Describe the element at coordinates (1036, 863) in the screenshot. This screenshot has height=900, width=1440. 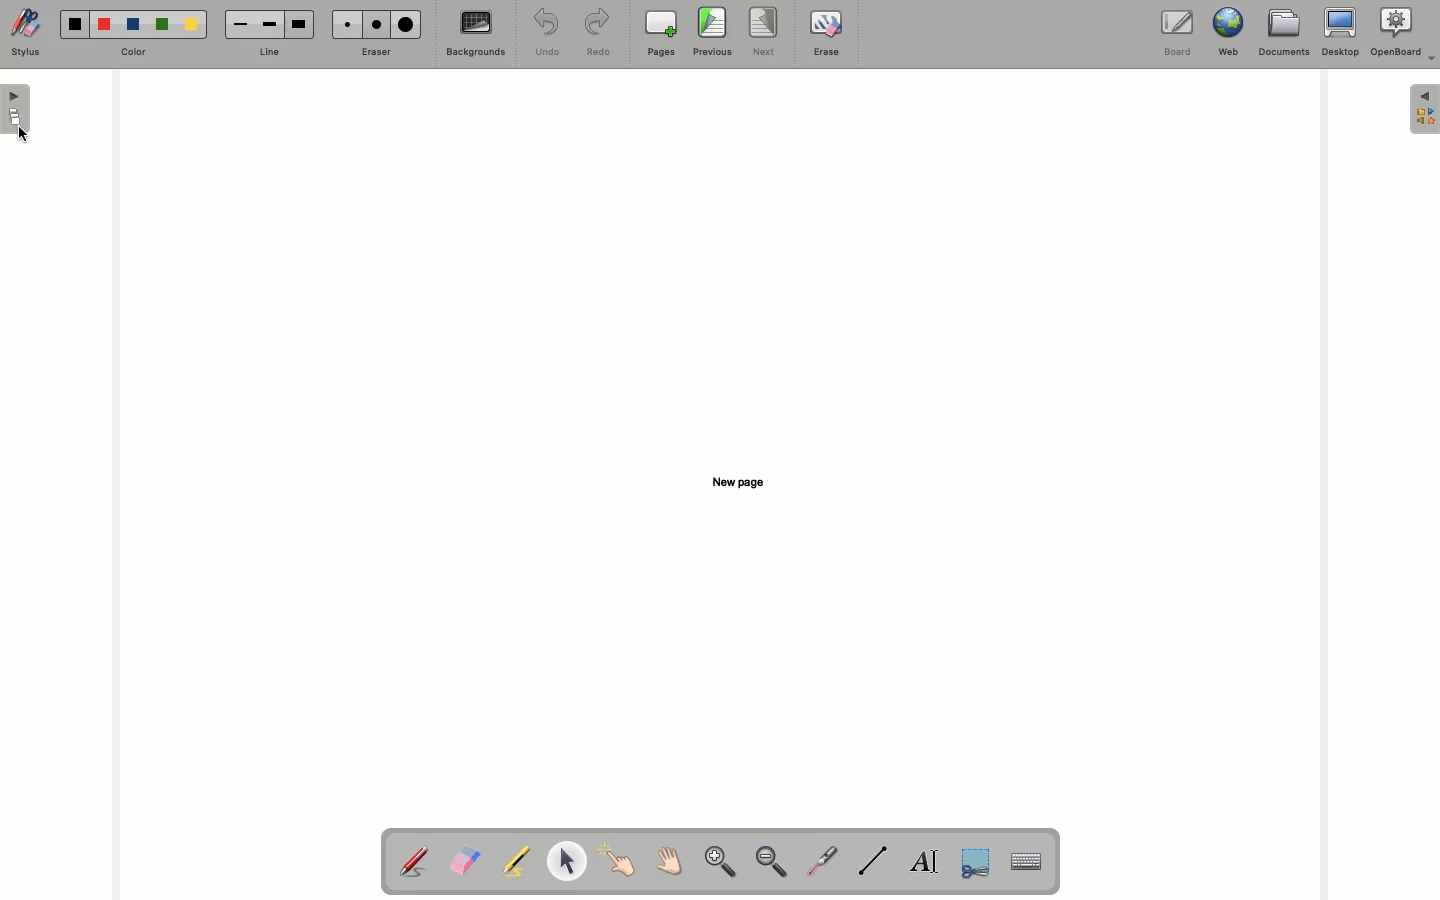
I see `Display virtual keyboard` at that location.